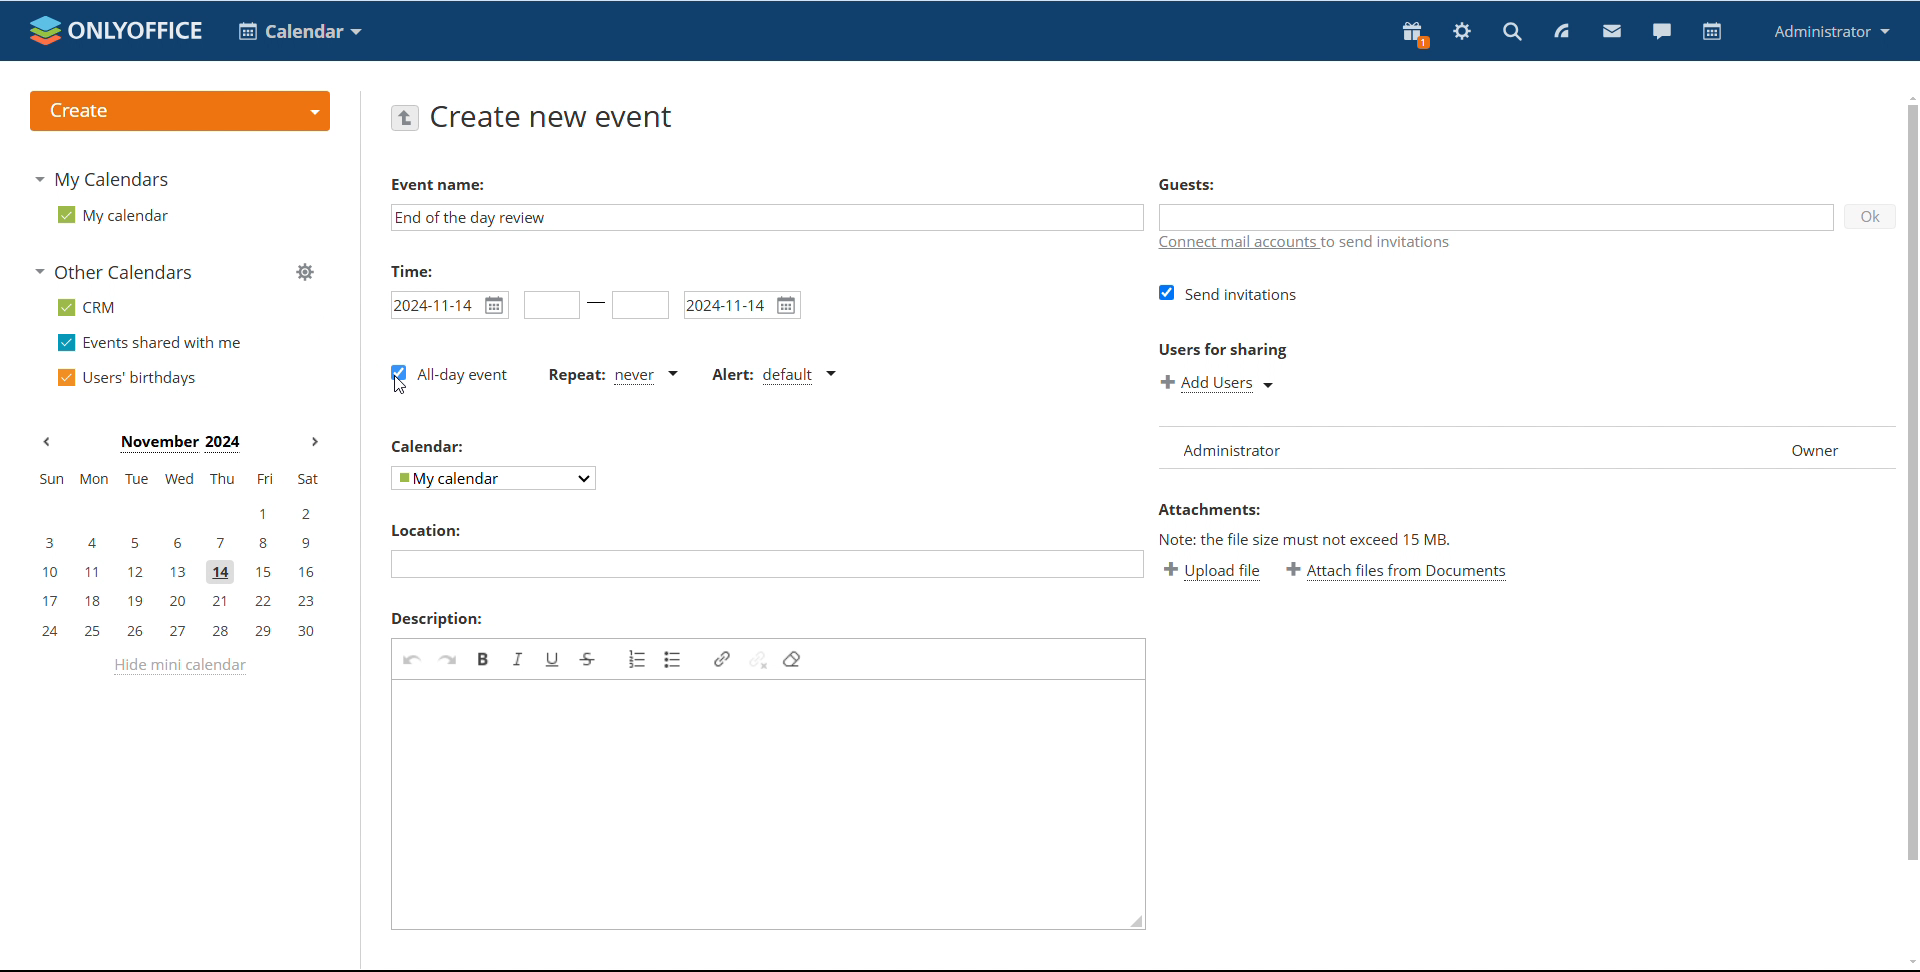 This screenshot has width=1920, height=972. Describe the element at coordinates (1493, 216) in the screenshot. I see `add guests` at that location.